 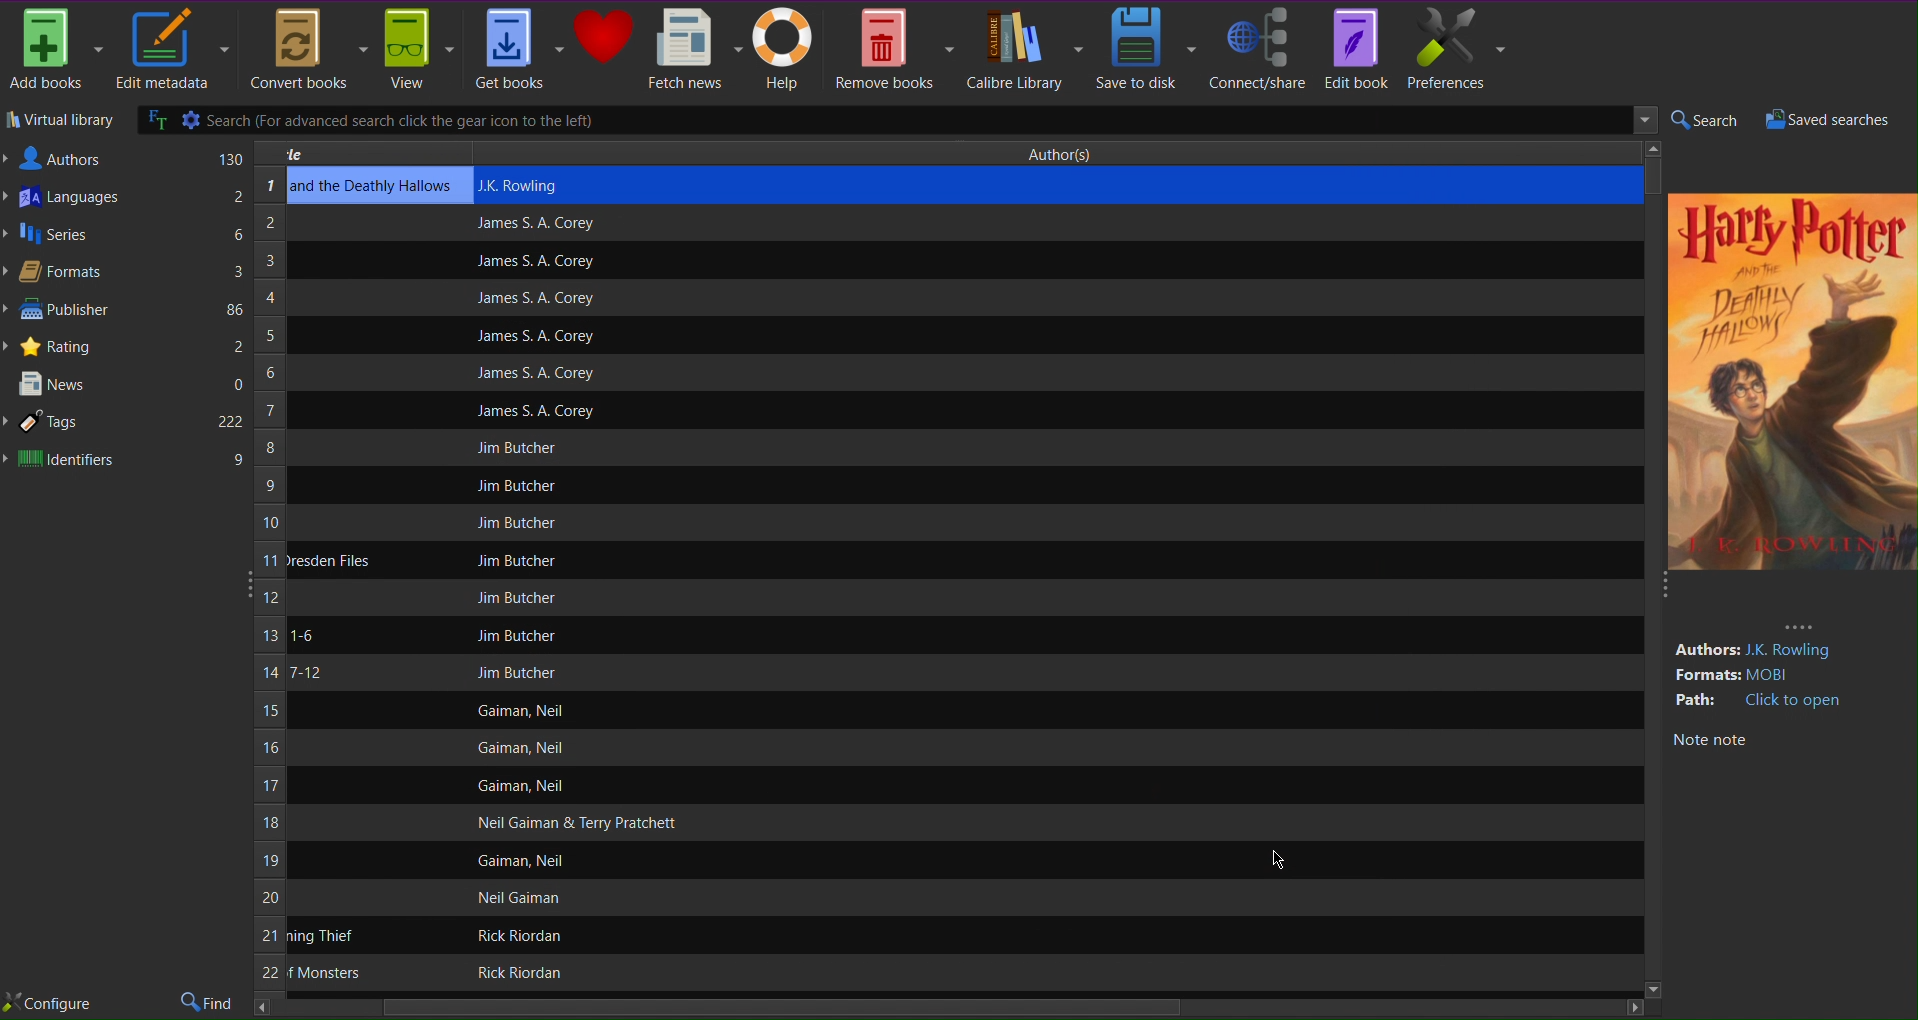 What do you see at coordinates (895, 47) in the screenshot?
I see `Remove books` at bounding box center [895, 47].